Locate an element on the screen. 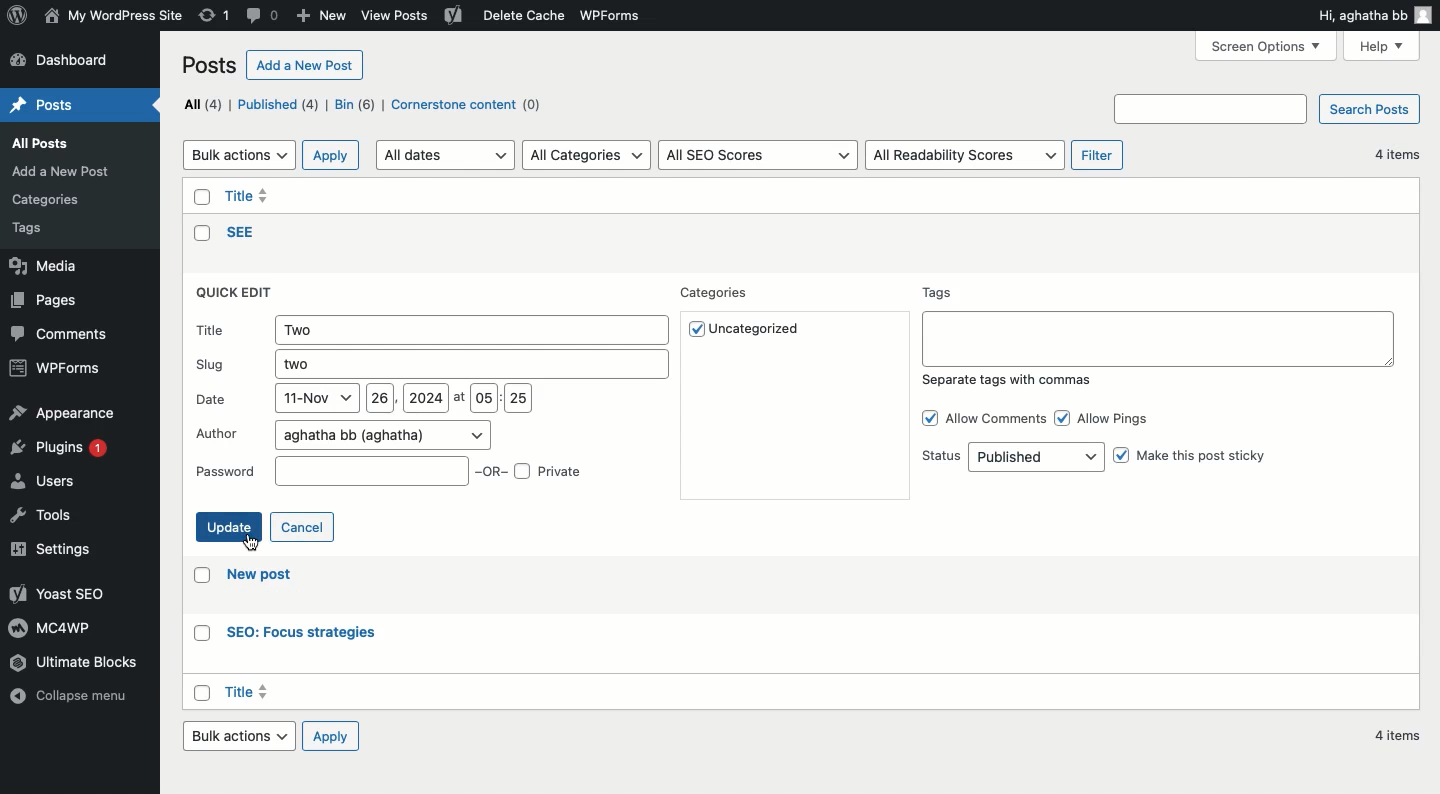 The height and width of the screenshot is (794, 1440). Comment is located at coordinates (264, 14).